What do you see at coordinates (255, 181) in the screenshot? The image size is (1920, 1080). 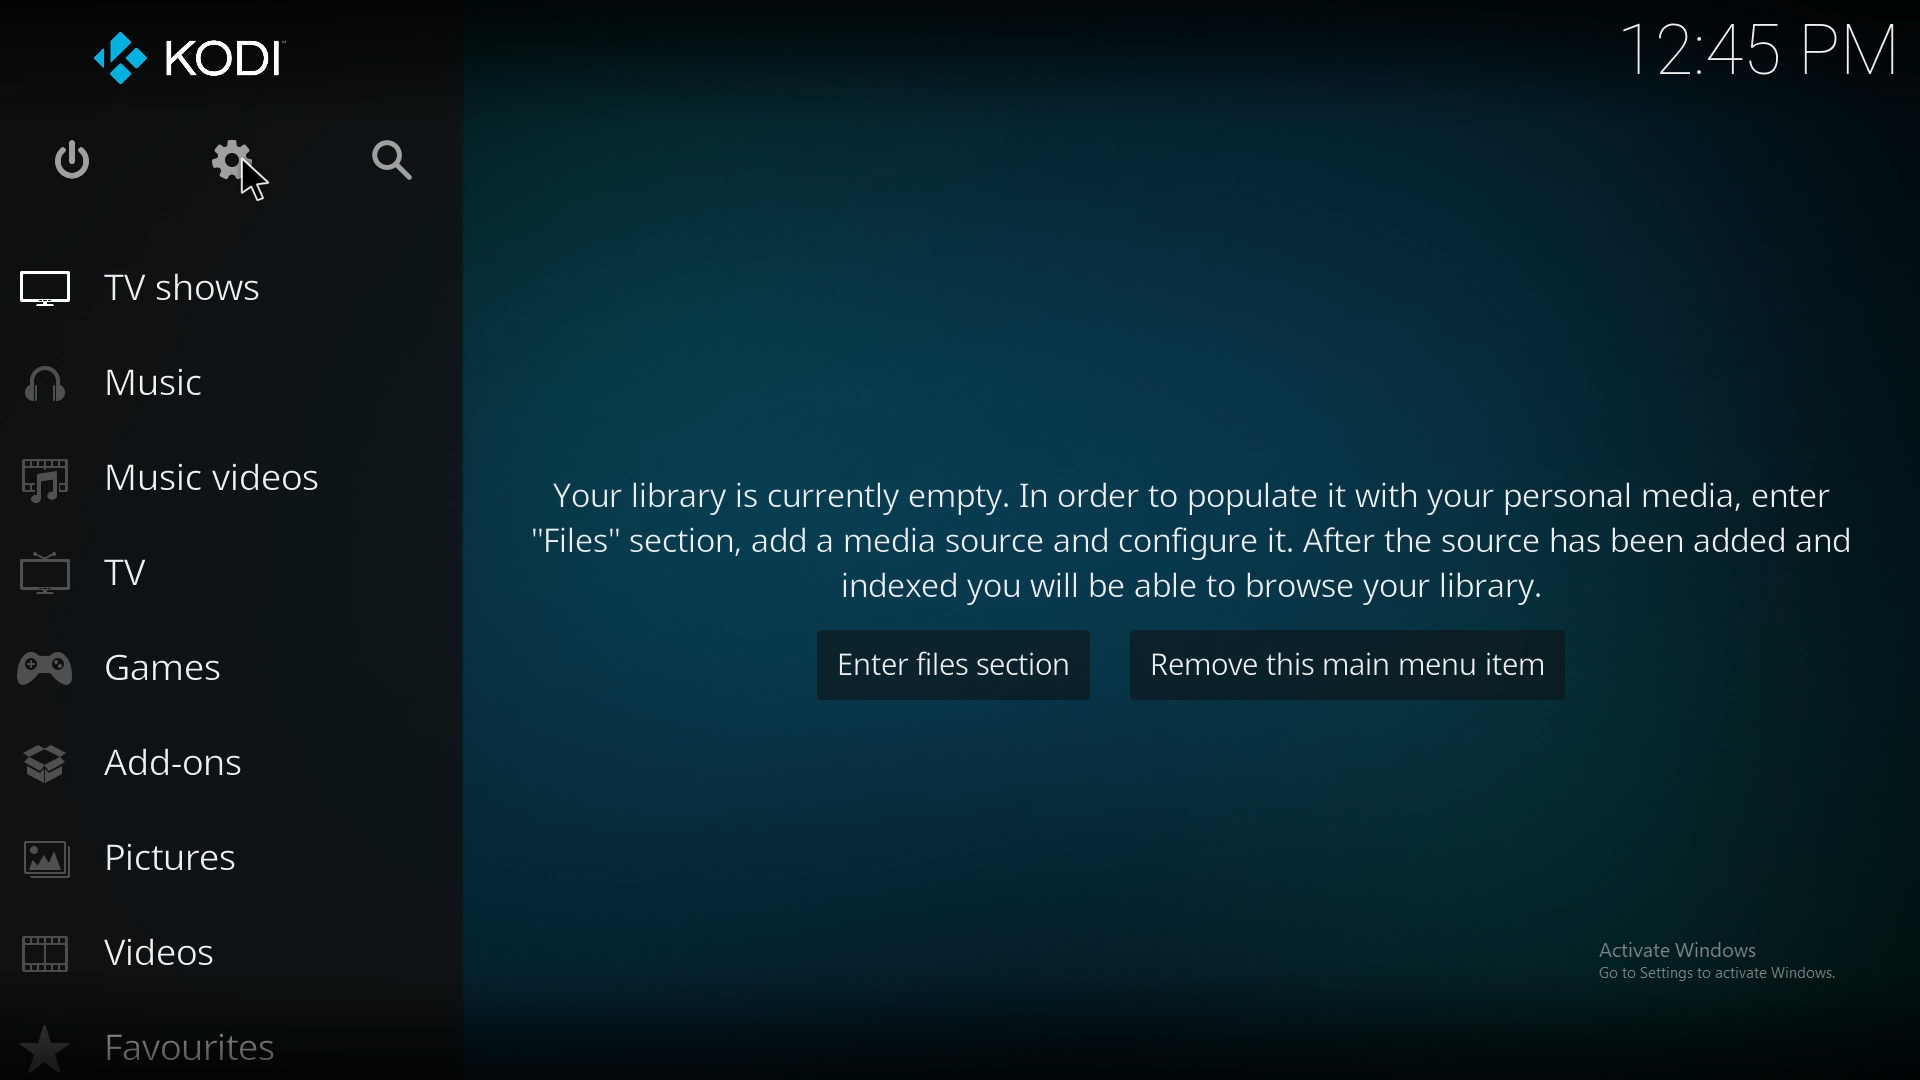 I see `cursor` at bounding box center [255, 181].